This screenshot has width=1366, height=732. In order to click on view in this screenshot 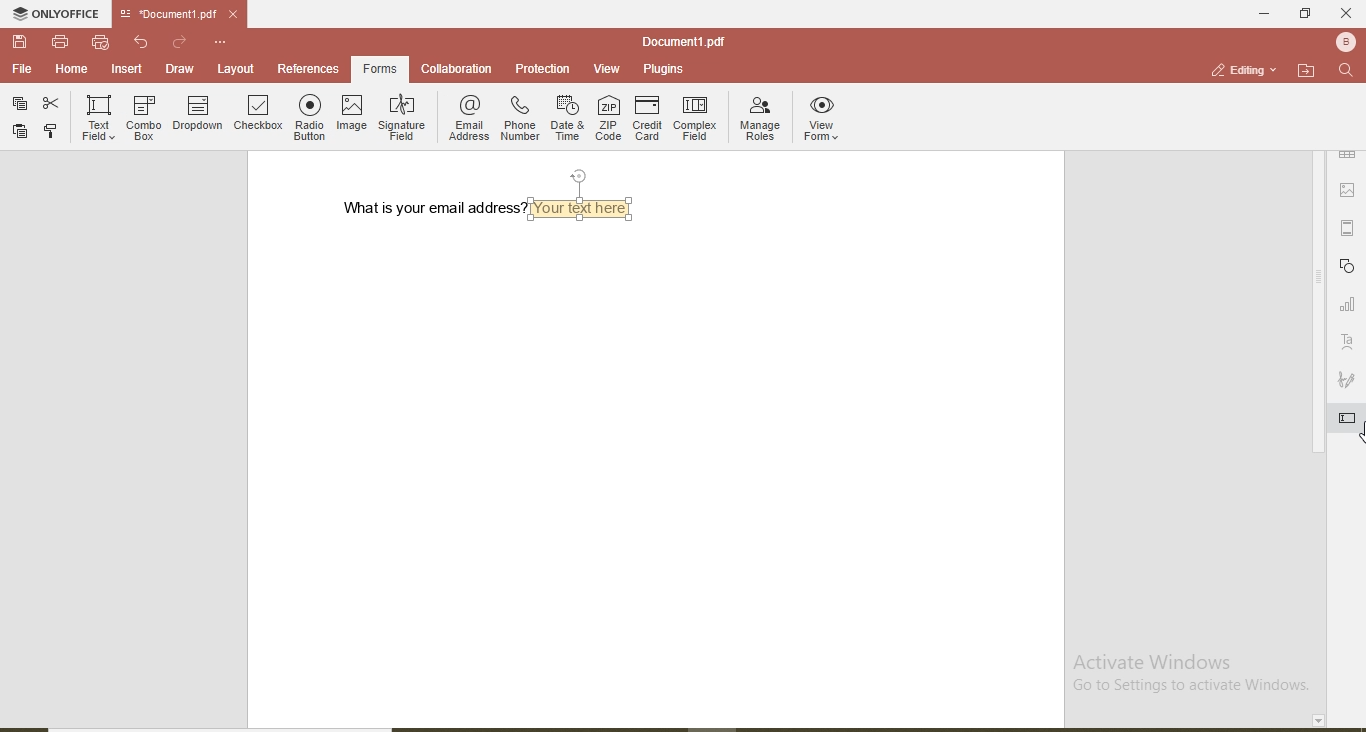, I will do `click(601, 66)`.